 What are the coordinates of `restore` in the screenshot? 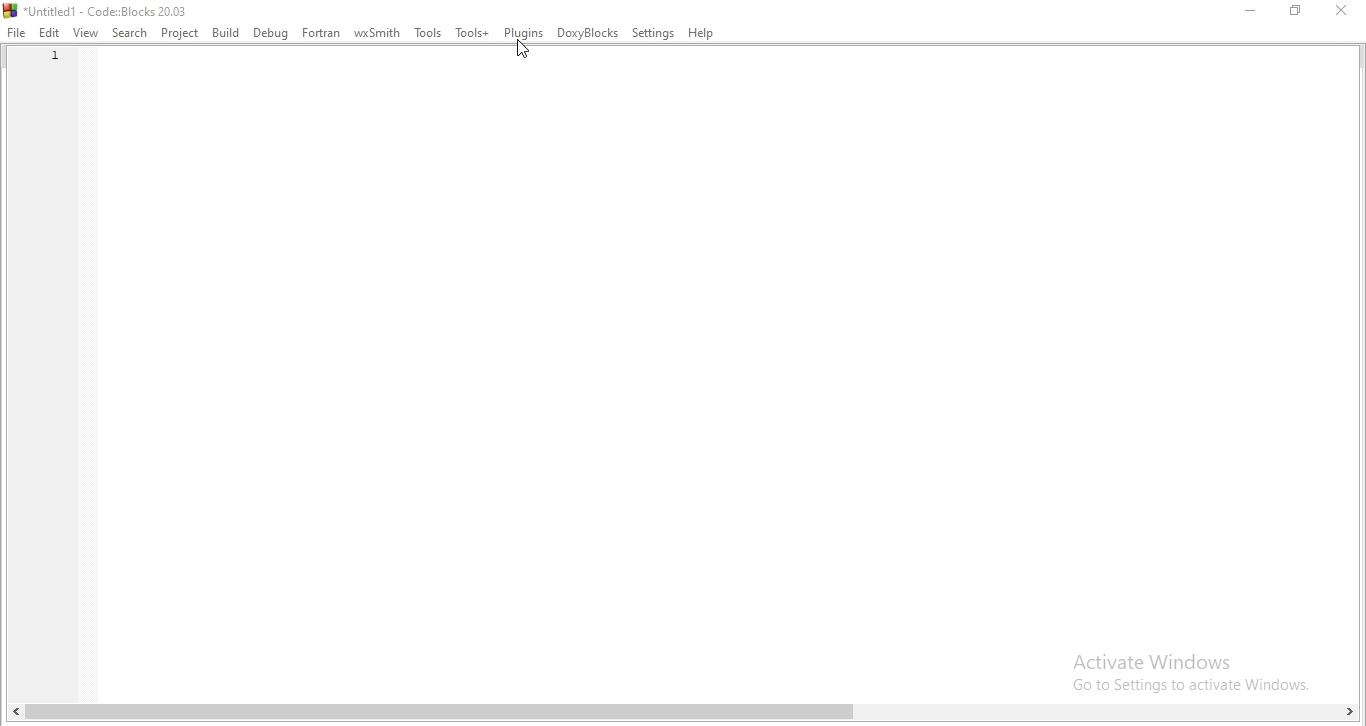 It's located at (1296, 11).